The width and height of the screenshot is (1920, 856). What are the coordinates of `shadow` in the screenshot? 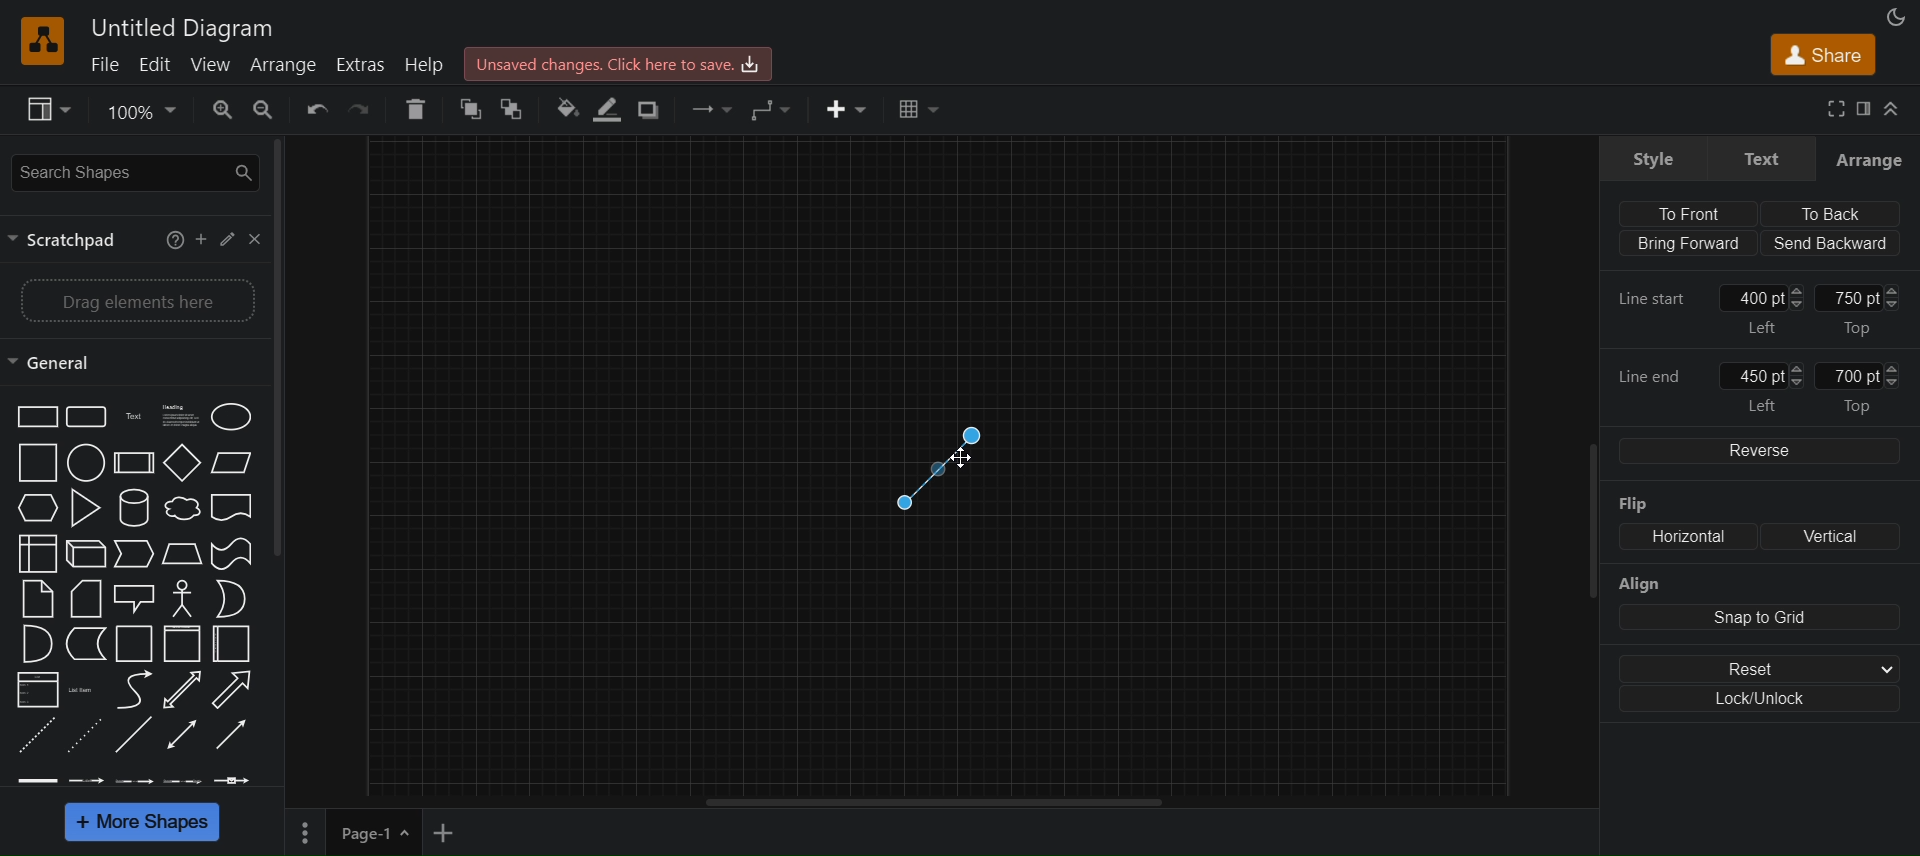 It's located at (646, 109).